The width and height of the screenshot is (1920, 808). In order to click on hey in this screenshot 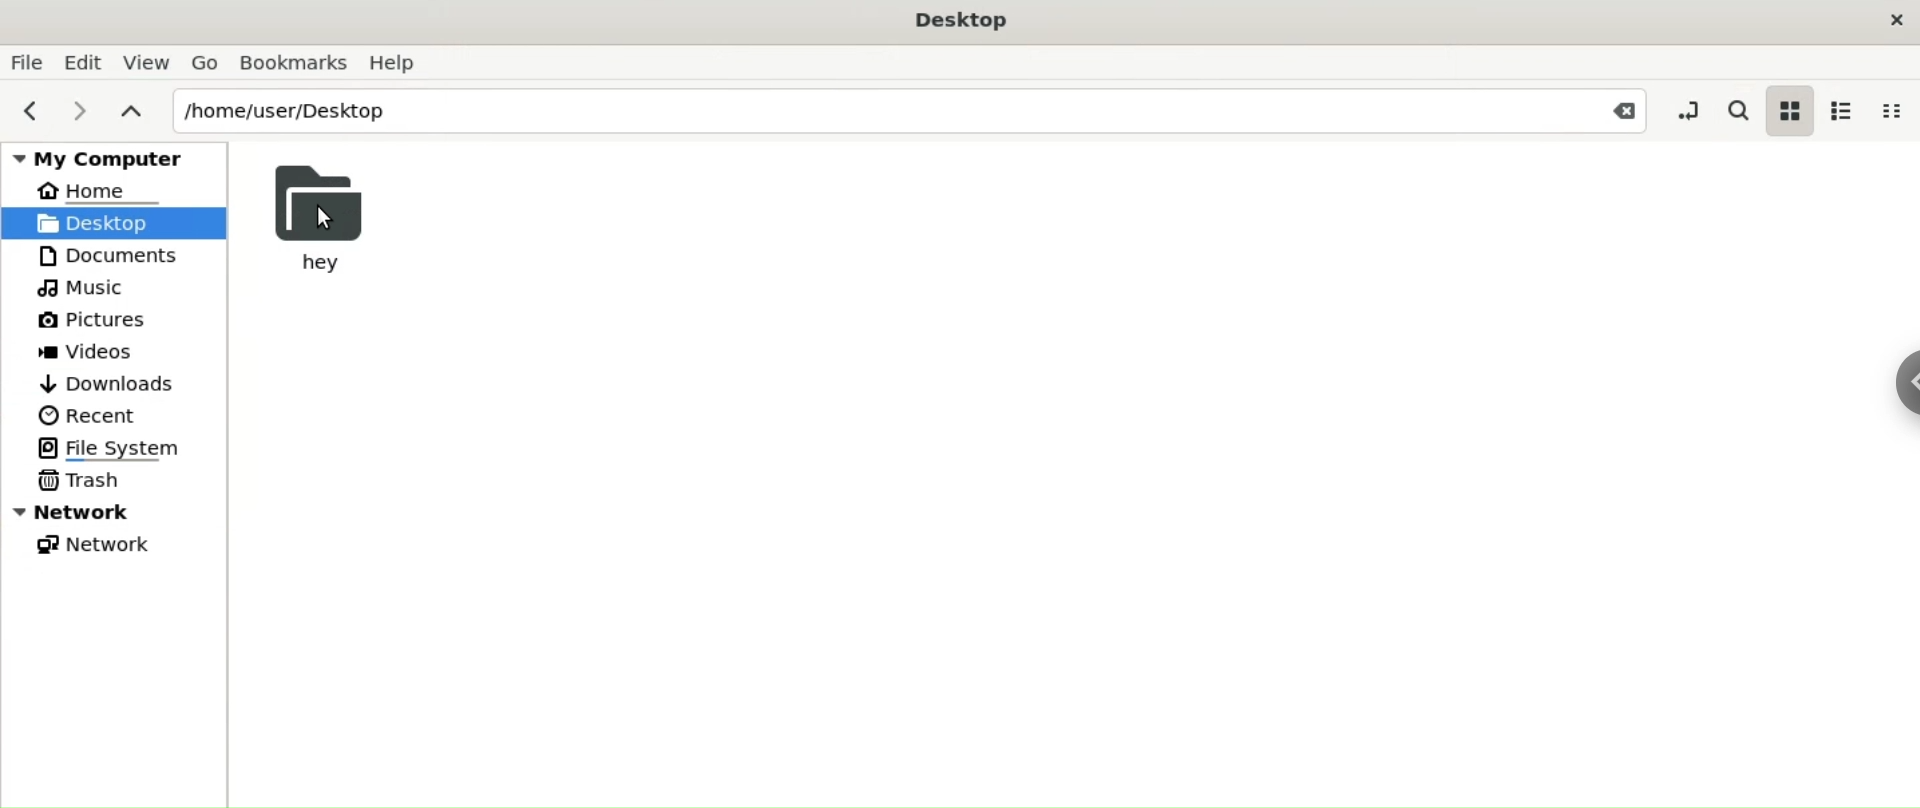, I will do `click(334, 218)`.